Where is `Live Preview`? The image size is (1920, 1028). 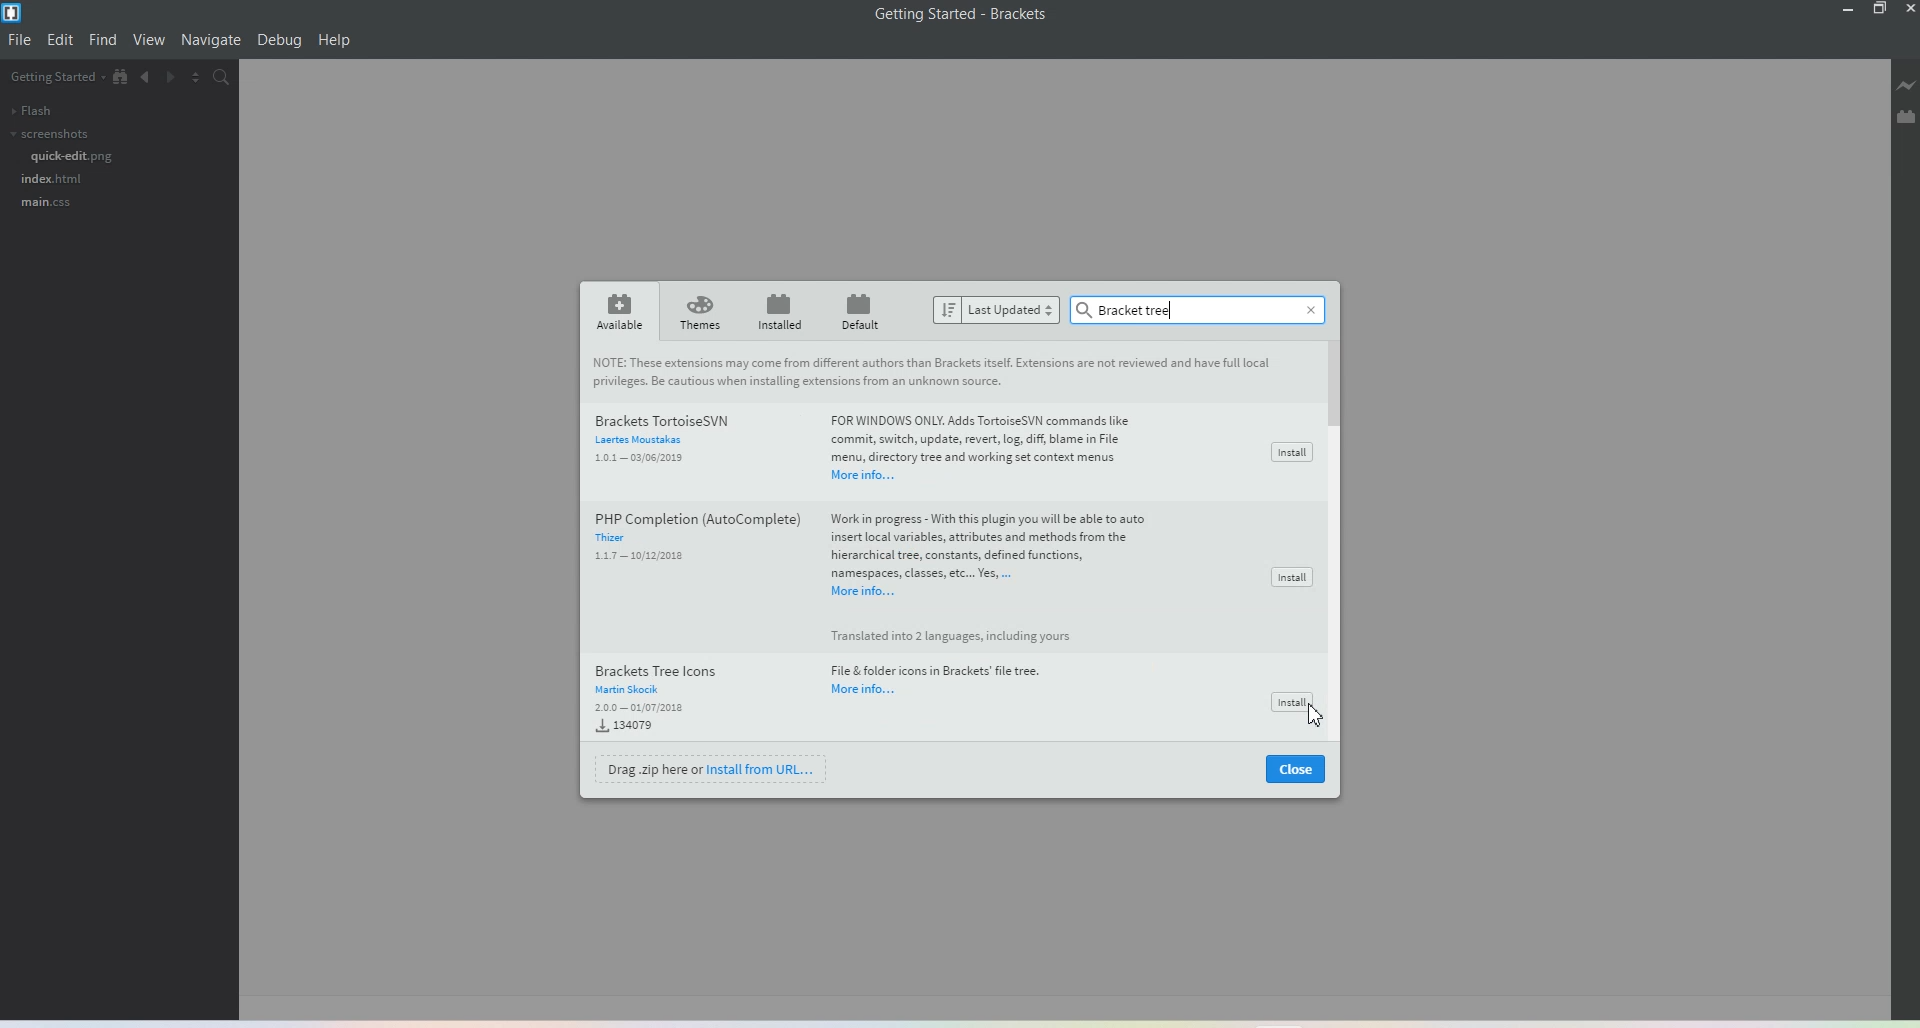 Live Preview is located at coordinates (1906, 88).